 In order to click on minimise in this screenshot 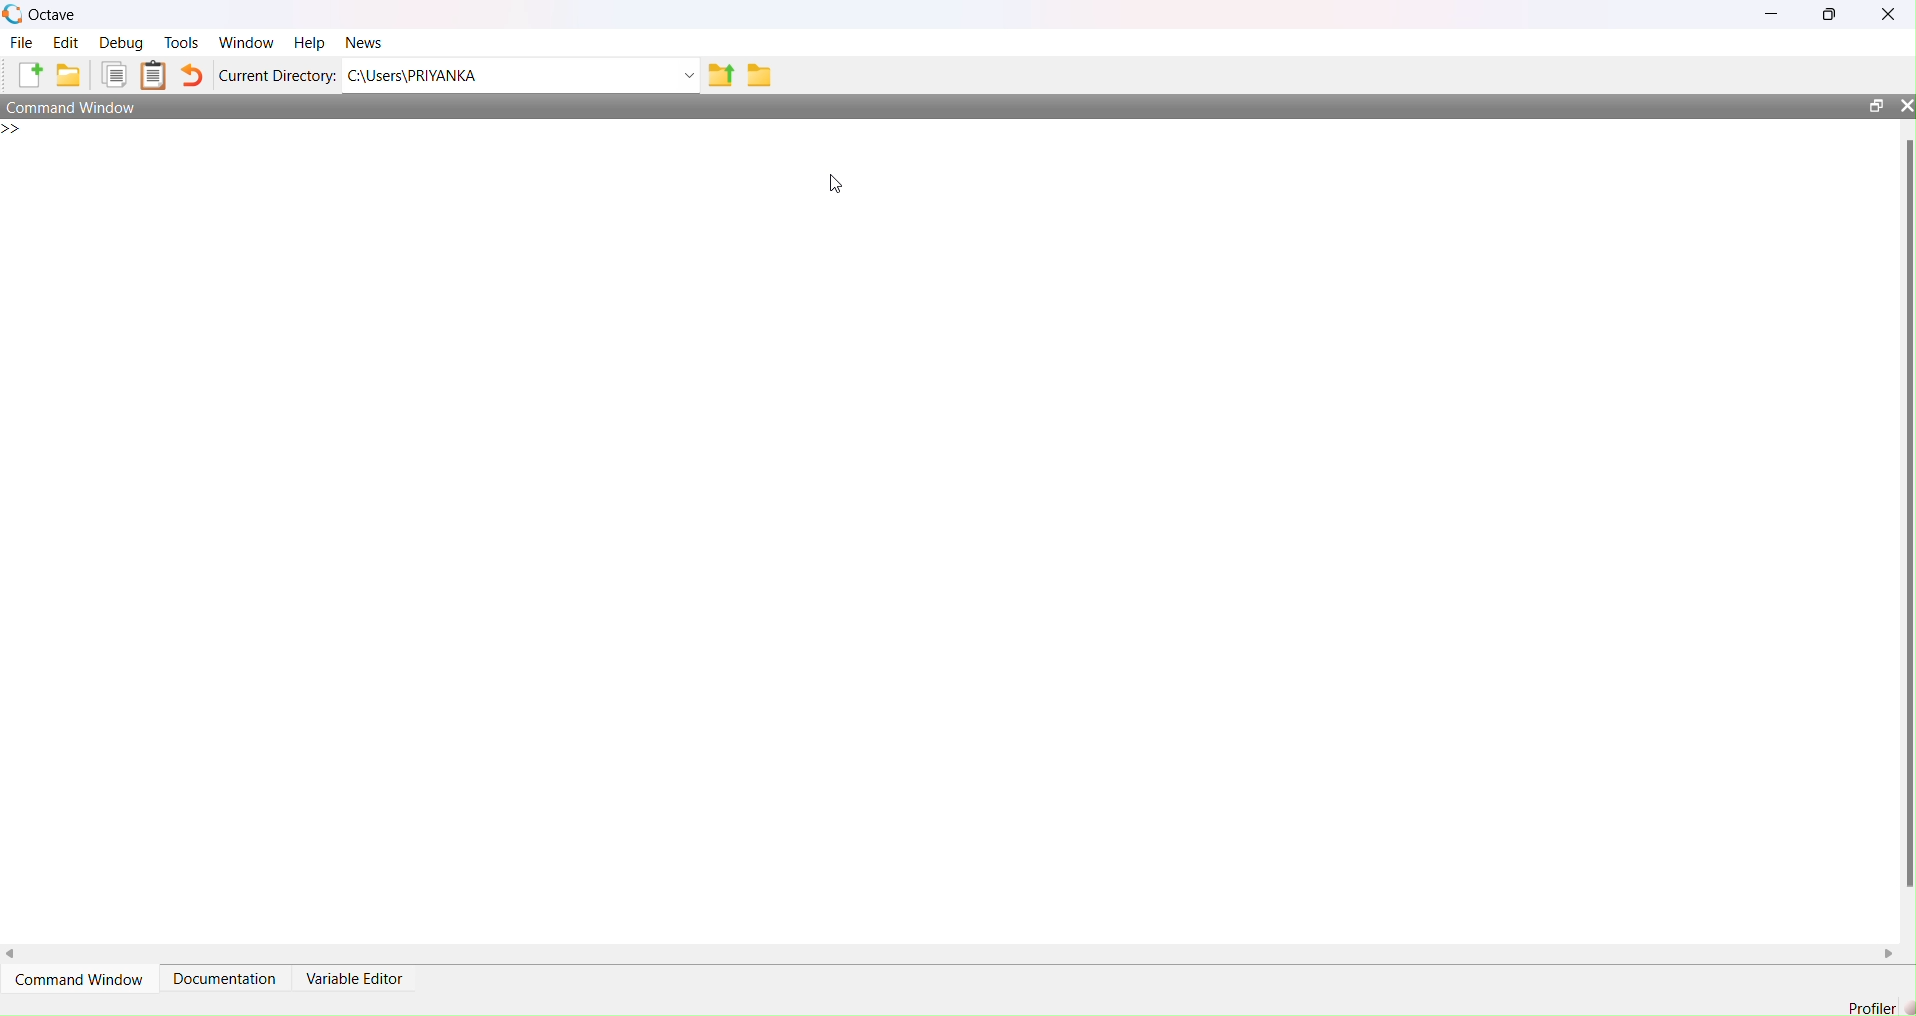, I will do `click(1766, 15)`.